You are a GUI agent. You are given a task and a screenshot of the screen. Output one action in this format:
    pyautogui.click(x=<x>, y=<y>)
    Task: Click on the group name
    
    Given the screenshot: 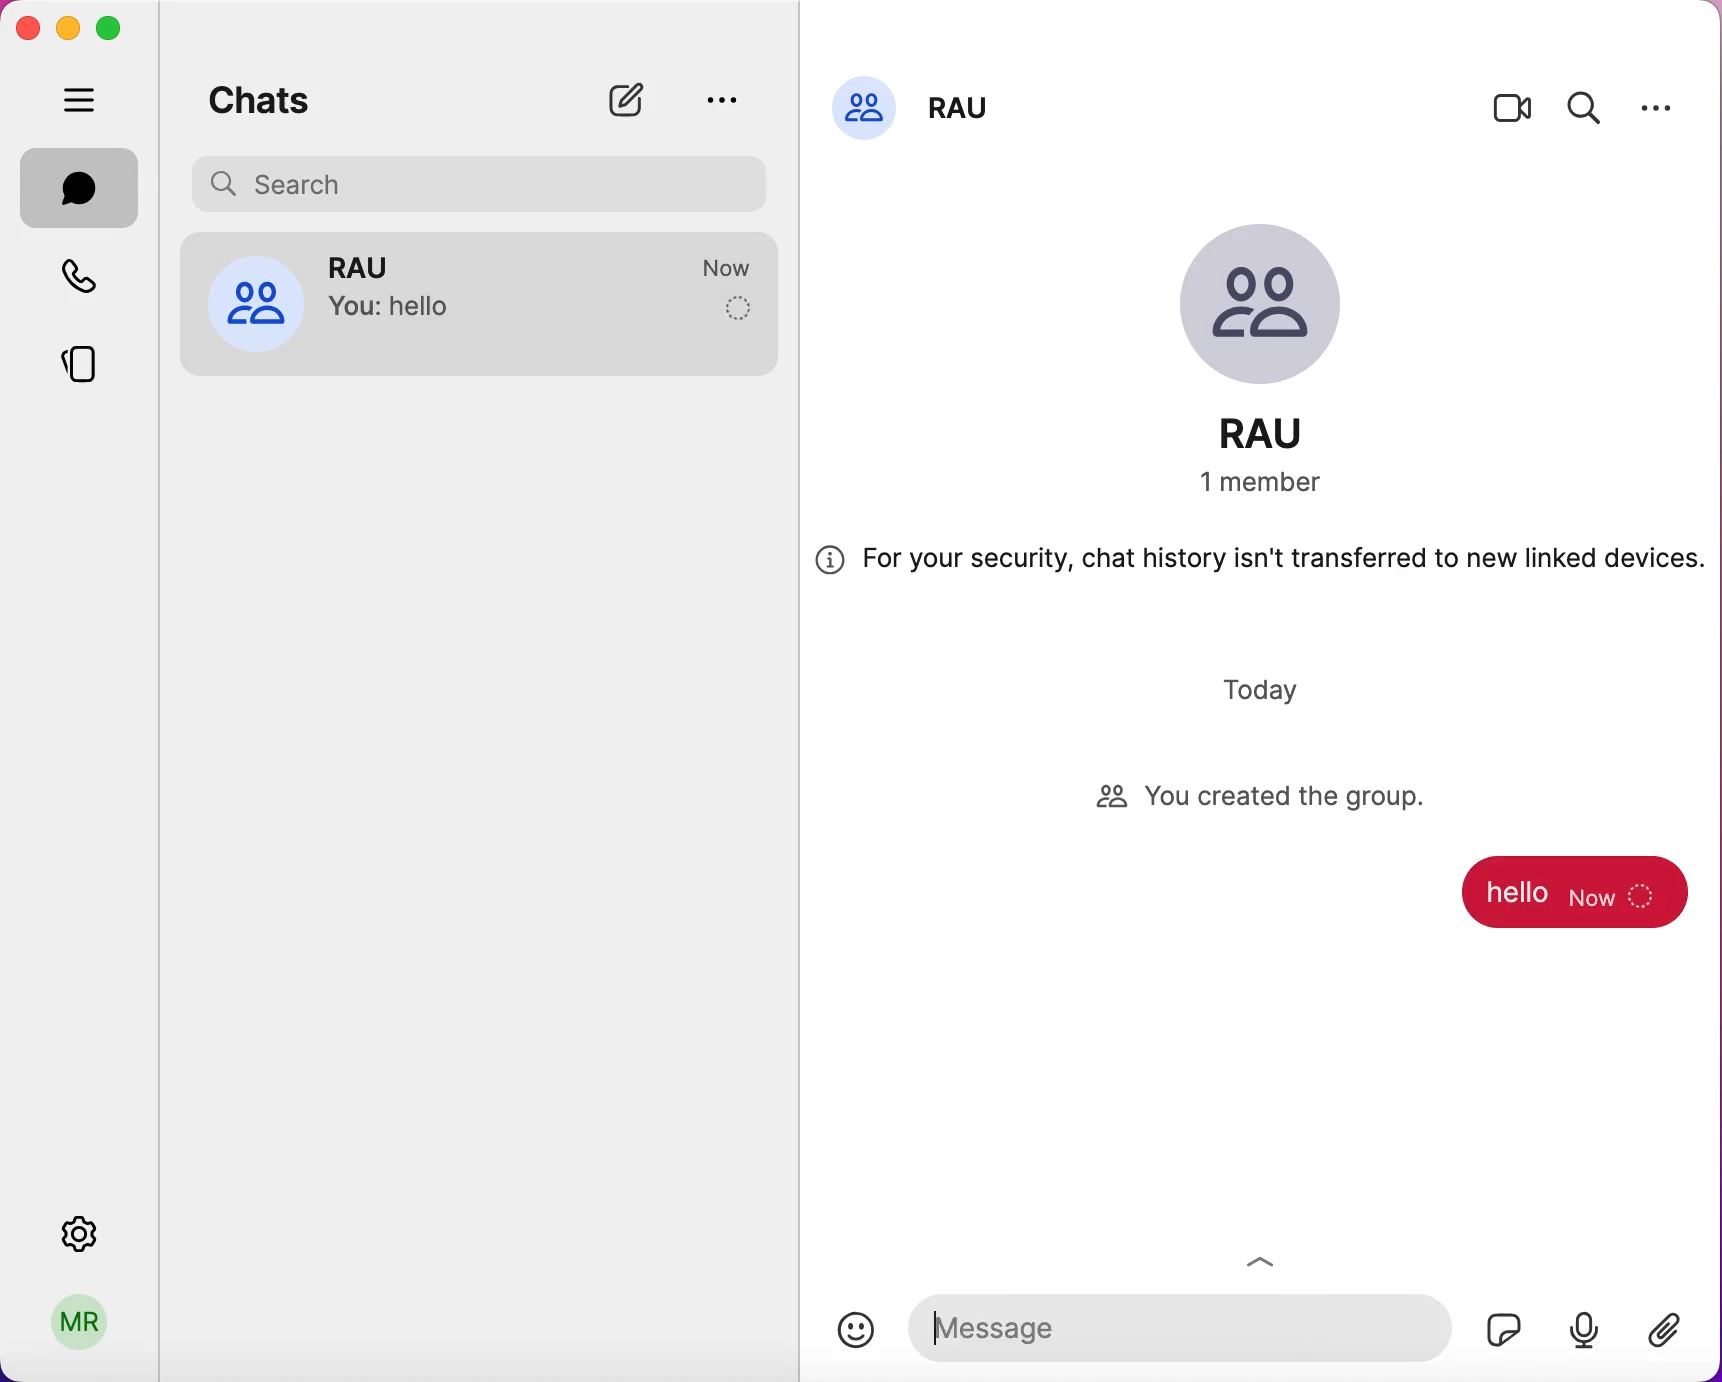 What is the action you would take?
    pyautogui.click(x=1283, y=433)
    